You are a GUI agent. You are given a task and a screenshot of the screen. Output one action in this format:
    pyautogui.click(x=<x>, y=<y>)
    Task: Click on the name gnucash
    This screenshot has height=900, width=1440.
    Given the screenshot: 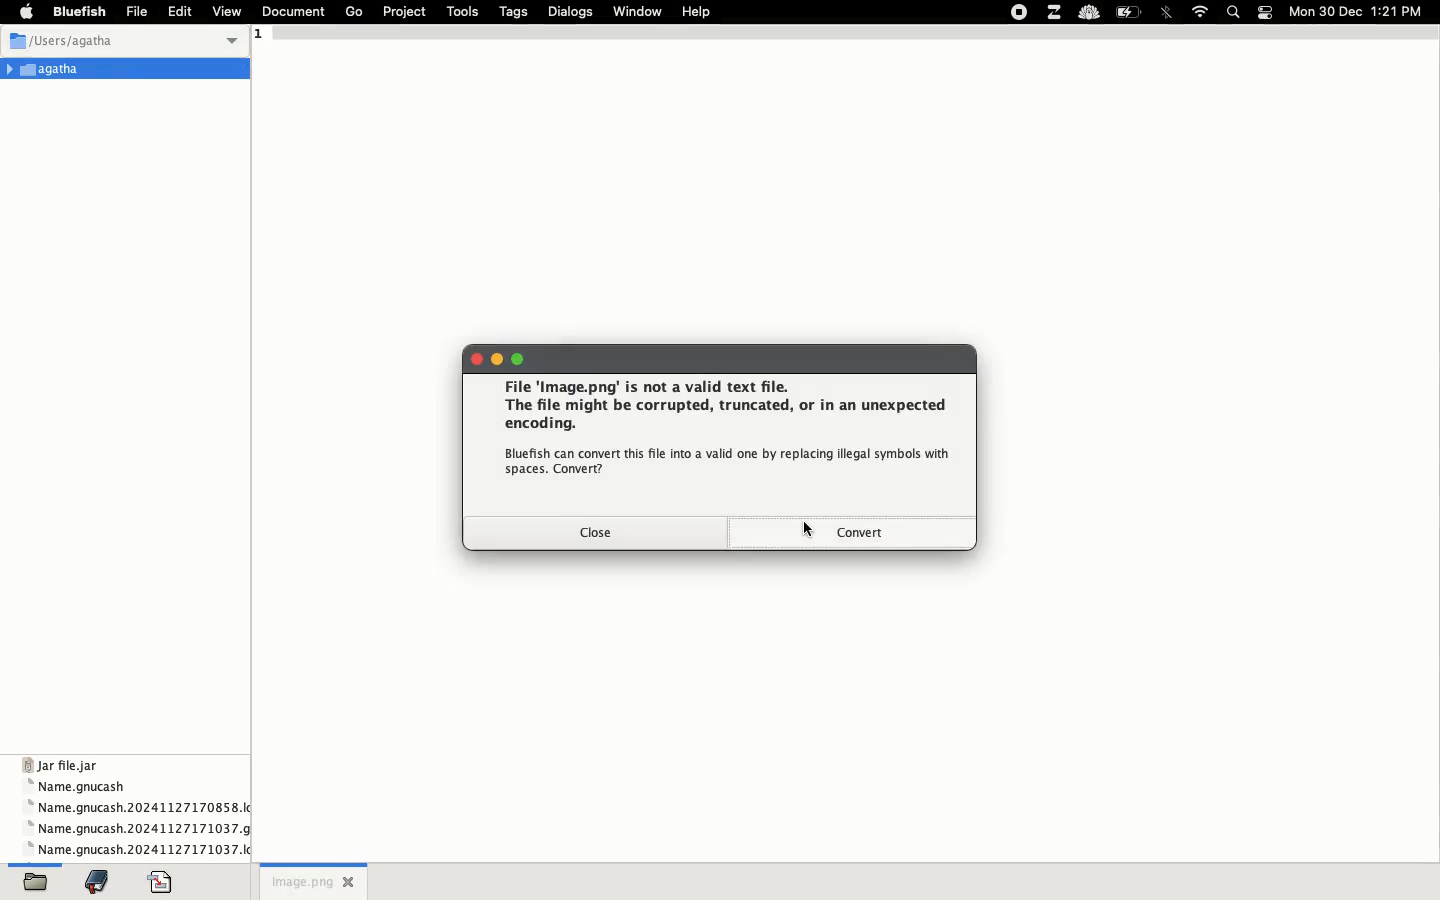 What is the action you would take?
    pyautogui.click(x=76, y=787)
    